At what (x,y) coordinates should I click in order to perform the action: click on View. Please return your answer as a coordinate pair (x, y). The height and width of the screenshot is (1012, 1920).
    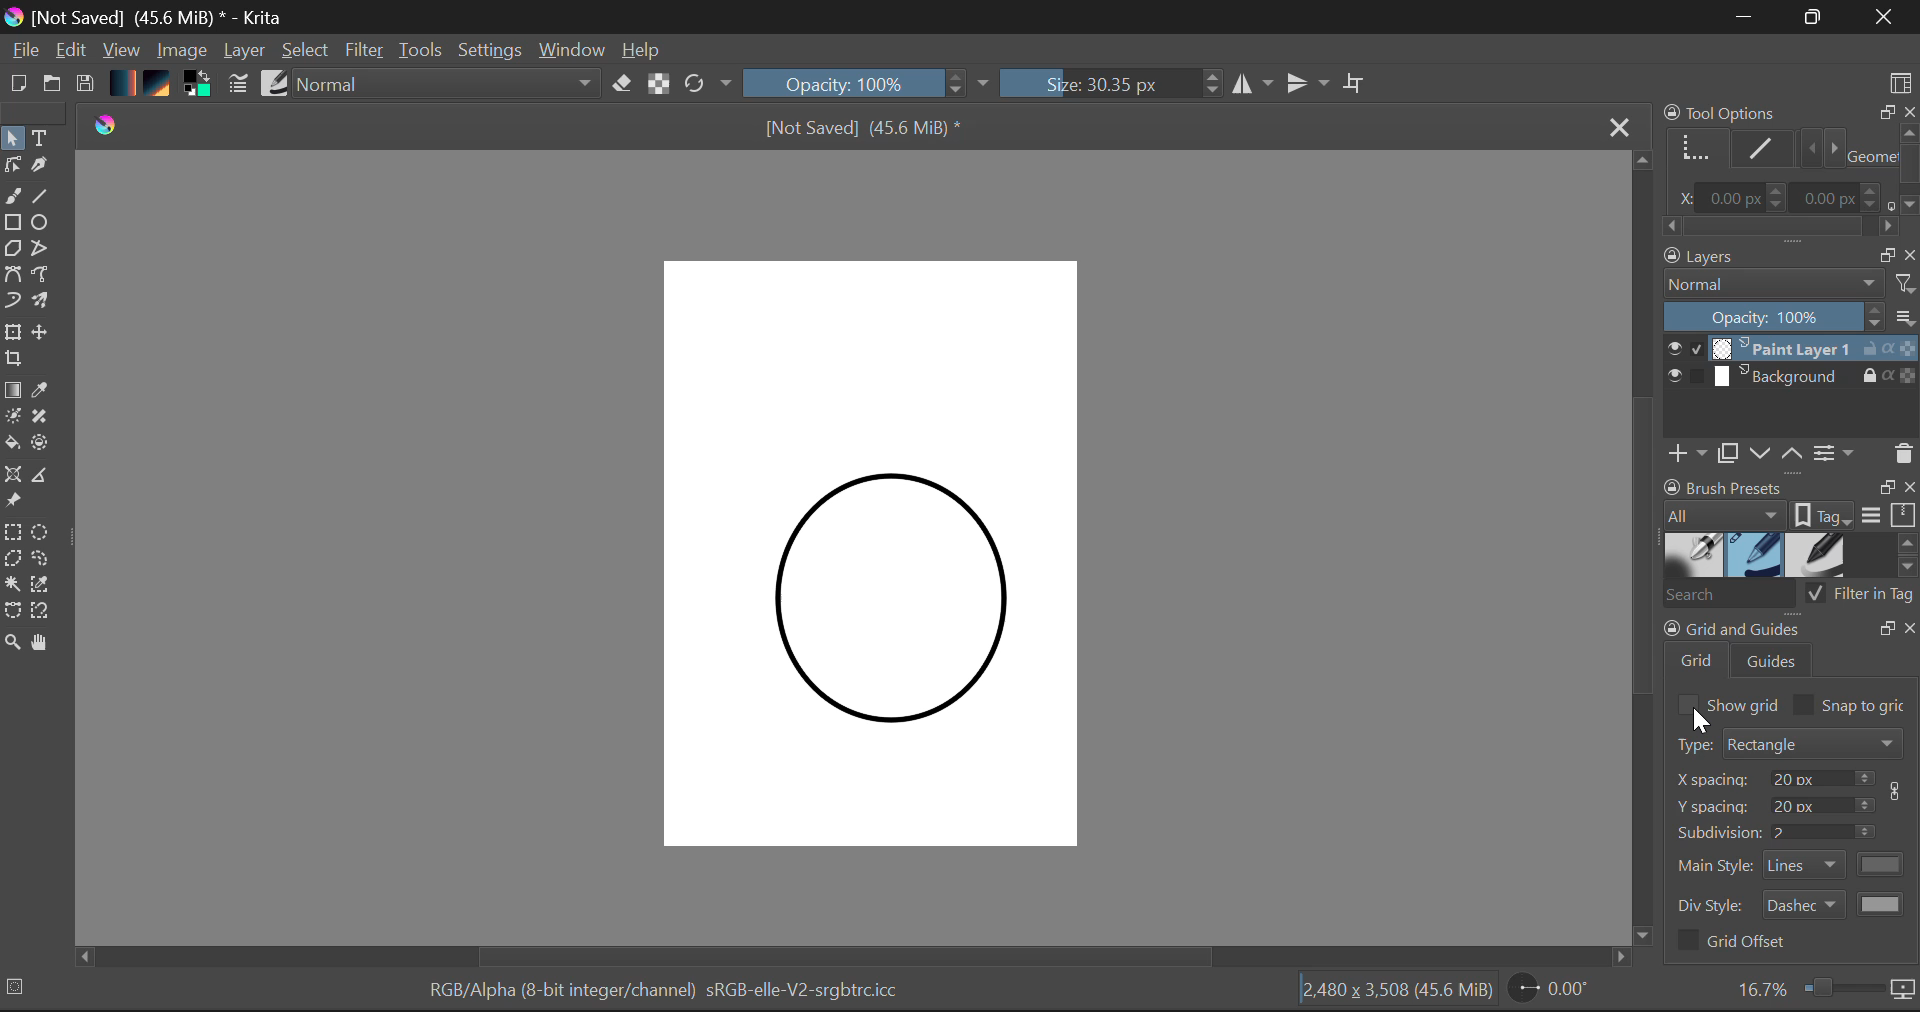
    Looking at the image, I should click on (122, 50).